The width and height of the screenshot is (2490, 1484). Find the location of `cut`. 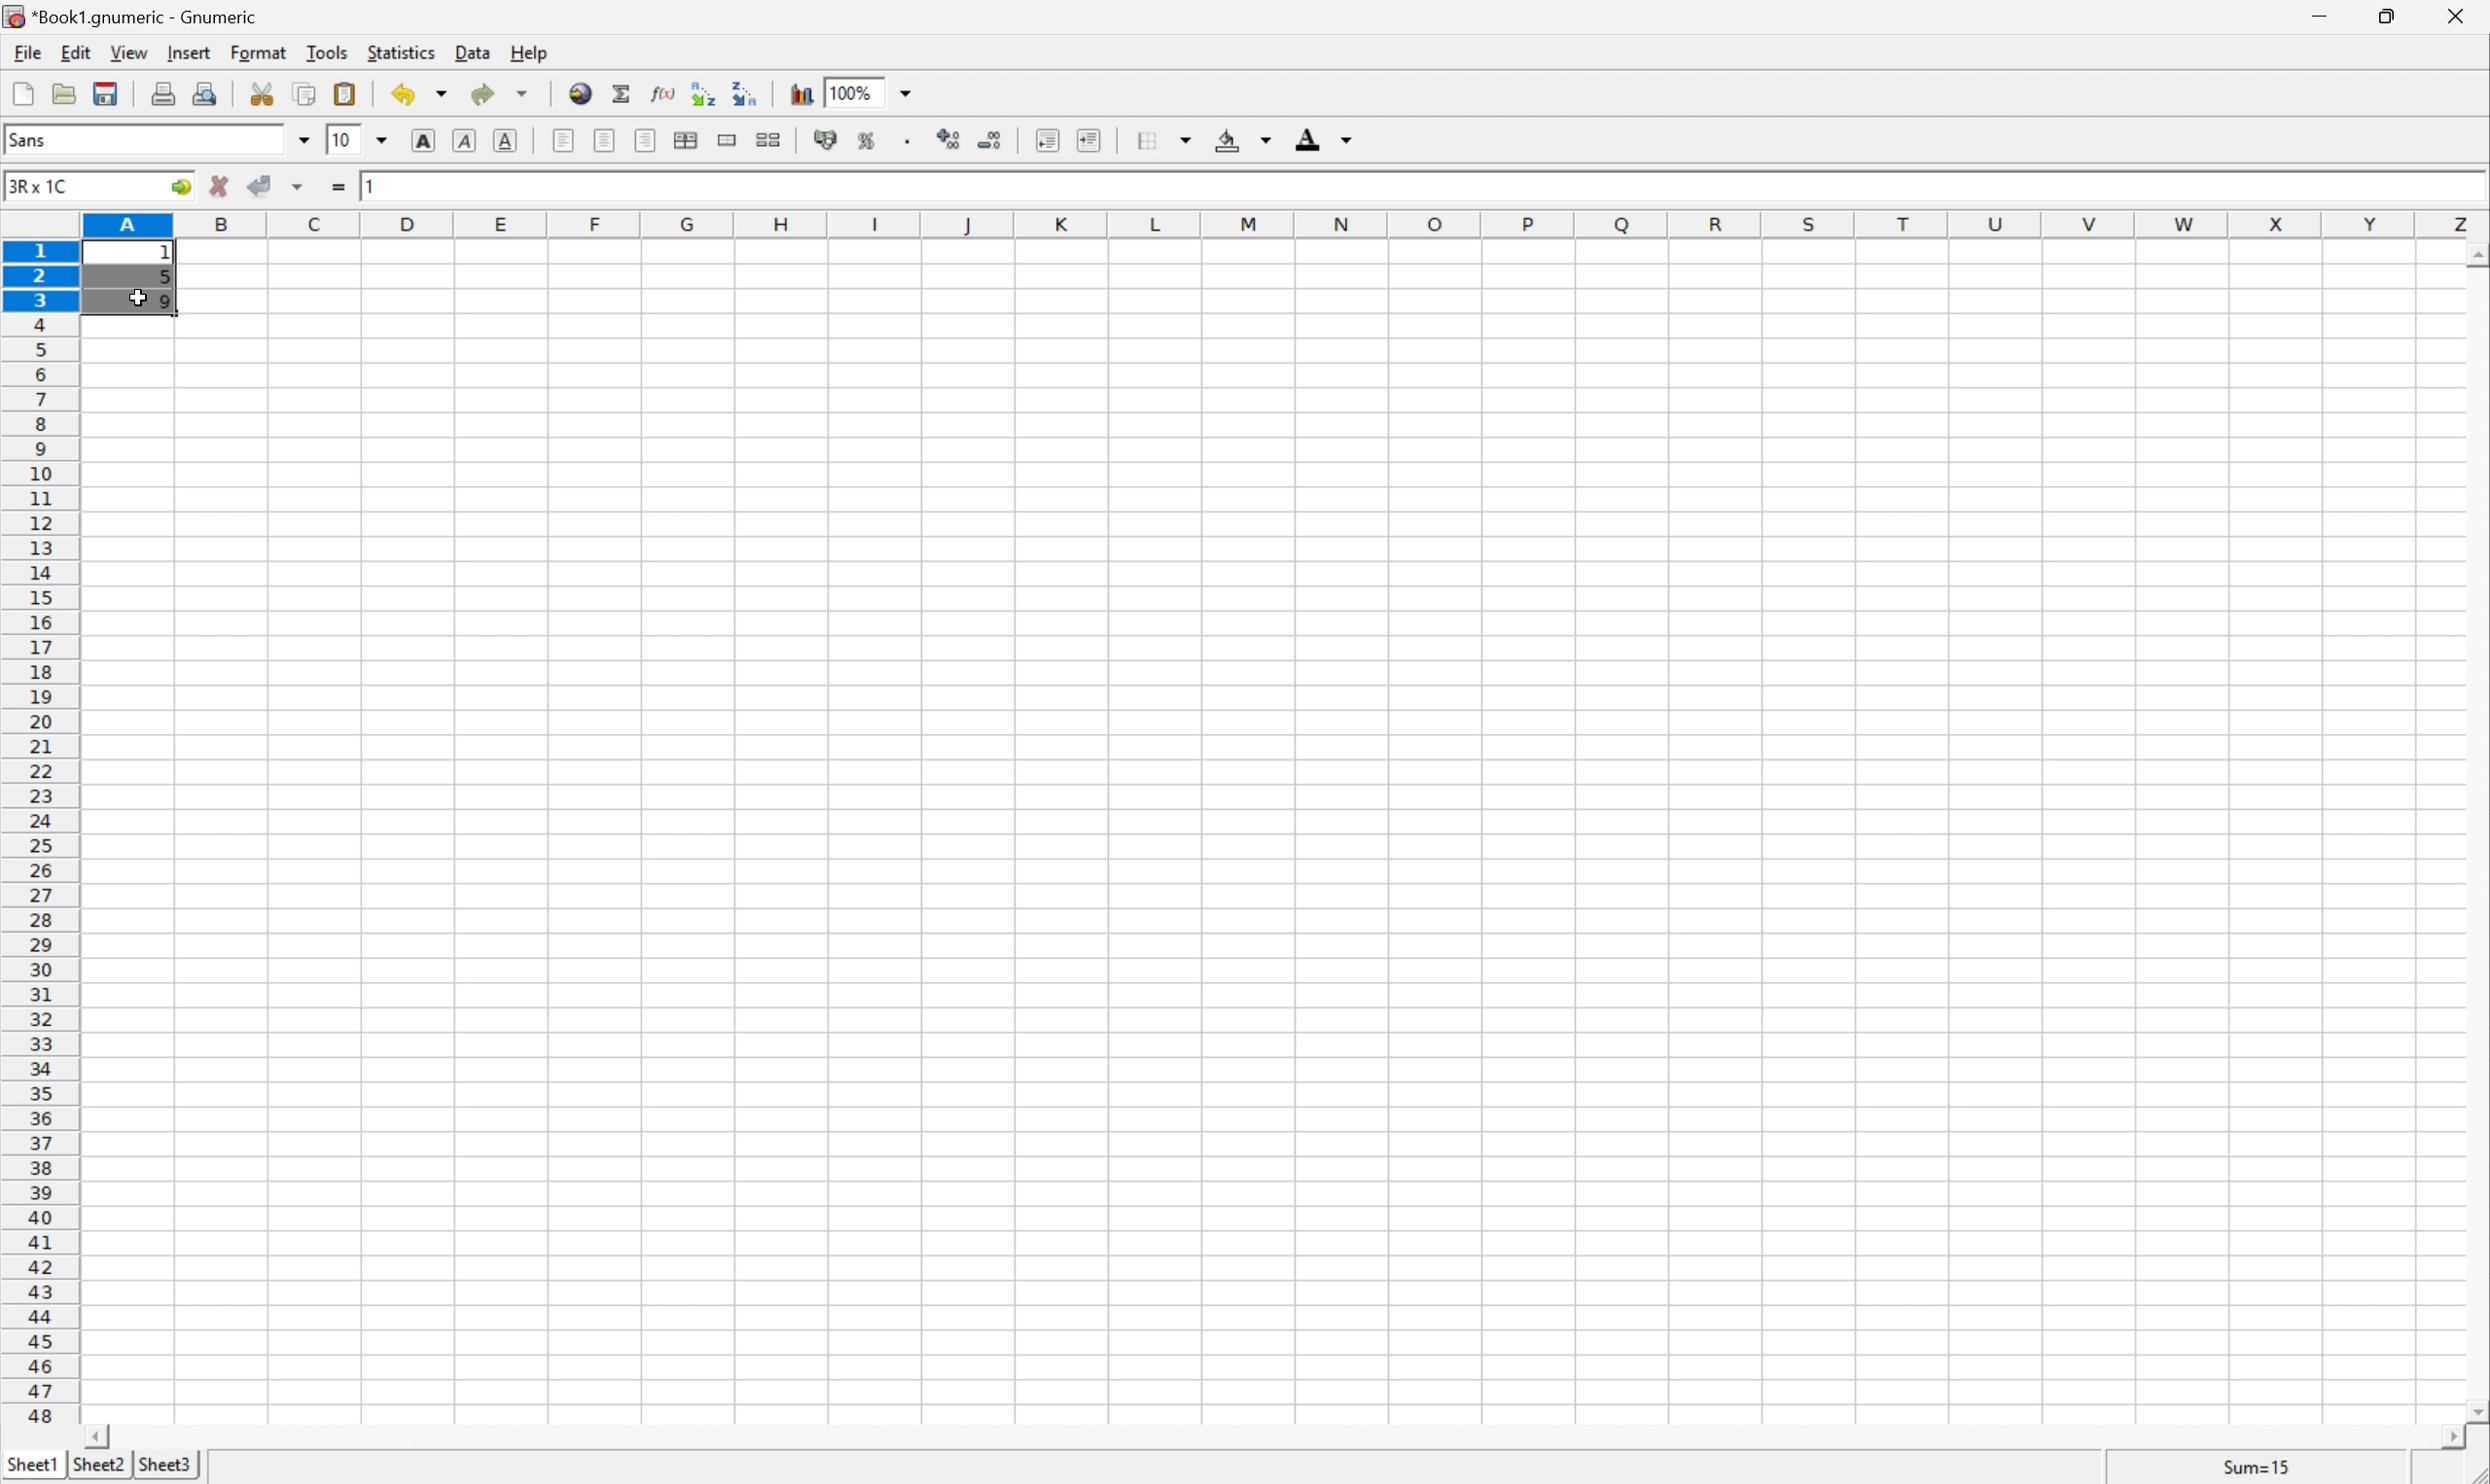

cut is located at coordinates (262, 92).